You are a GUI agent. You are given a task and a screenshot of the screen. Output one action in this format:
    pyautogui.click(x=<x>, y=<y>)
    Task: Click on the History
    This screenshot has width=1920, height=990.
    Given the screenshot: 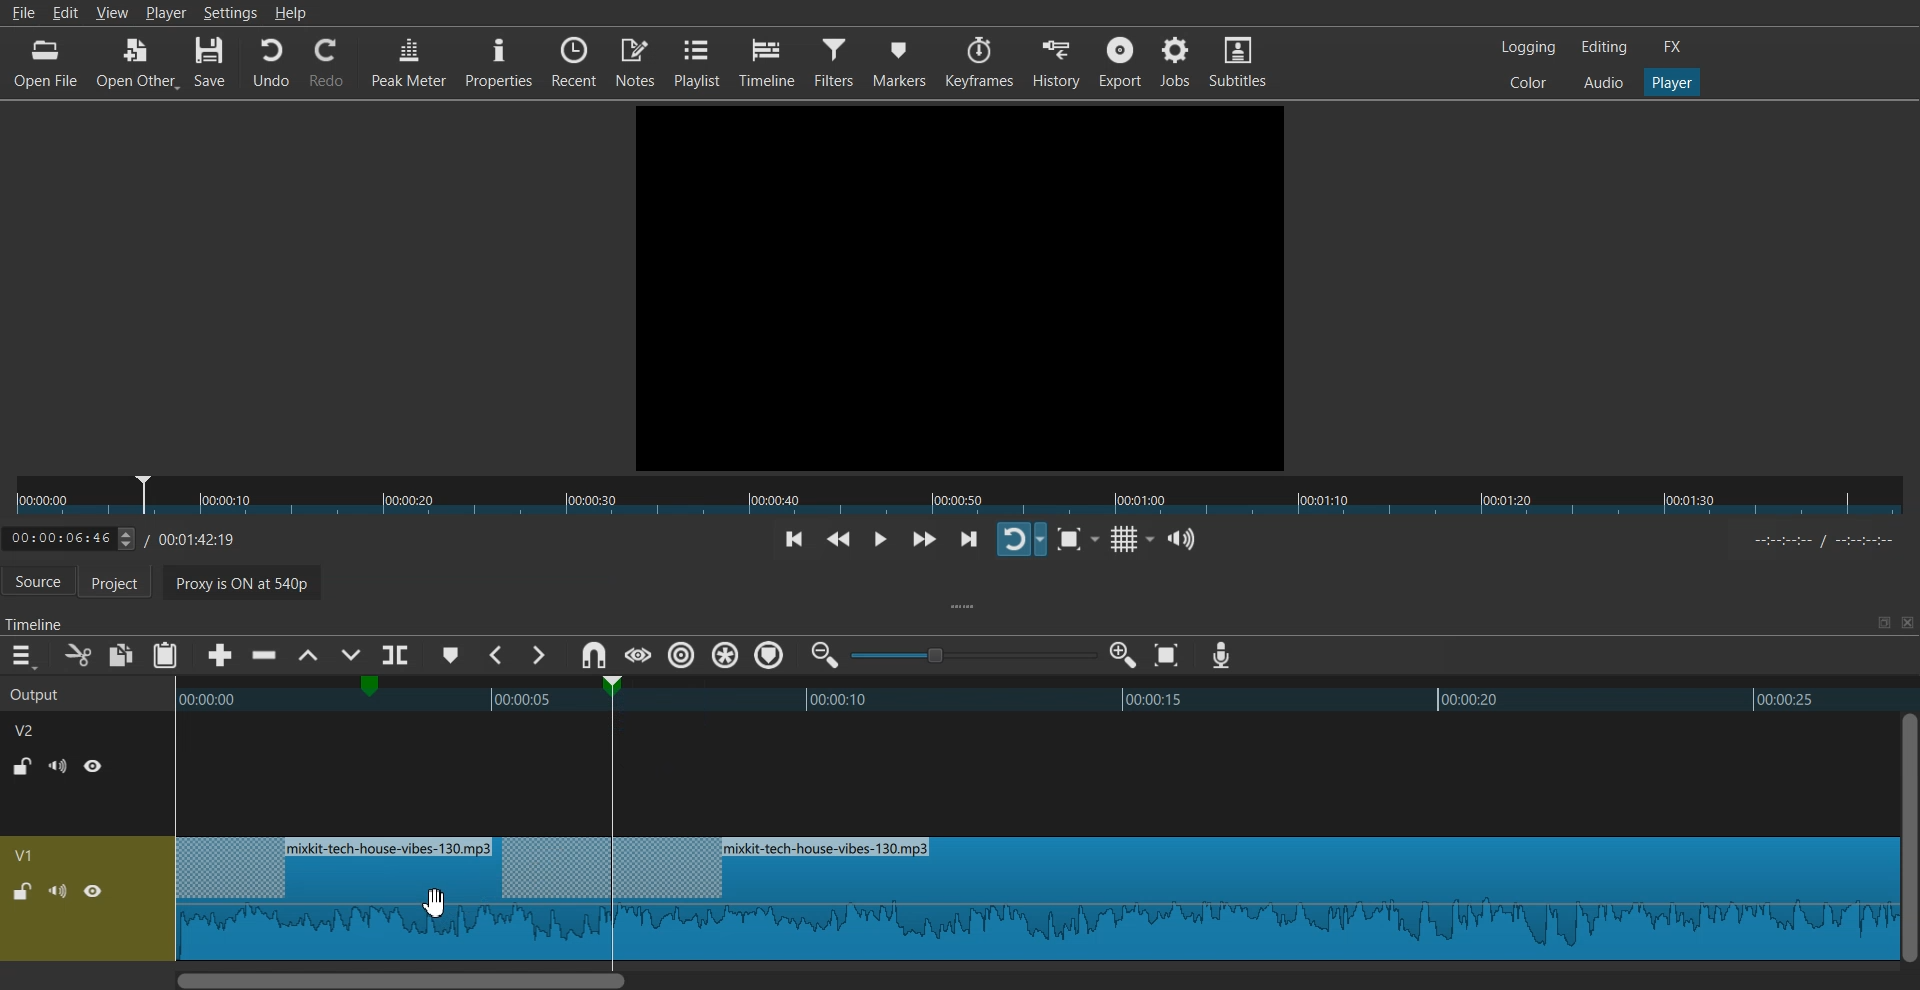 What is the action you would take?
    pyautogui.click(x=1058, y=62)
    